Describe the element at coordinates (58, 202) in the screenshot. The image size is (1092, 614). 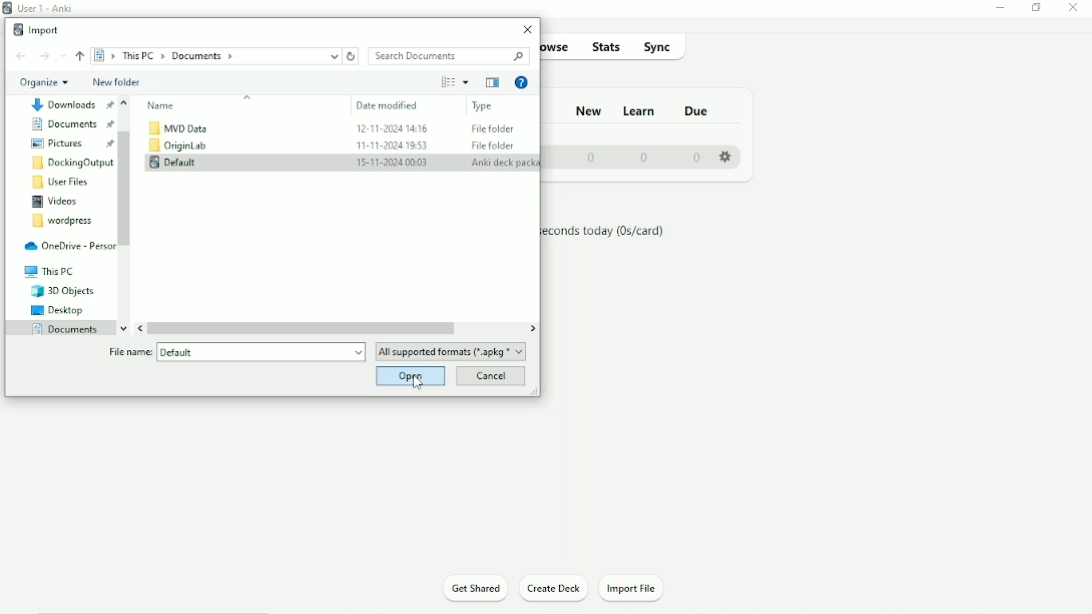
I see `Videos` at that location.